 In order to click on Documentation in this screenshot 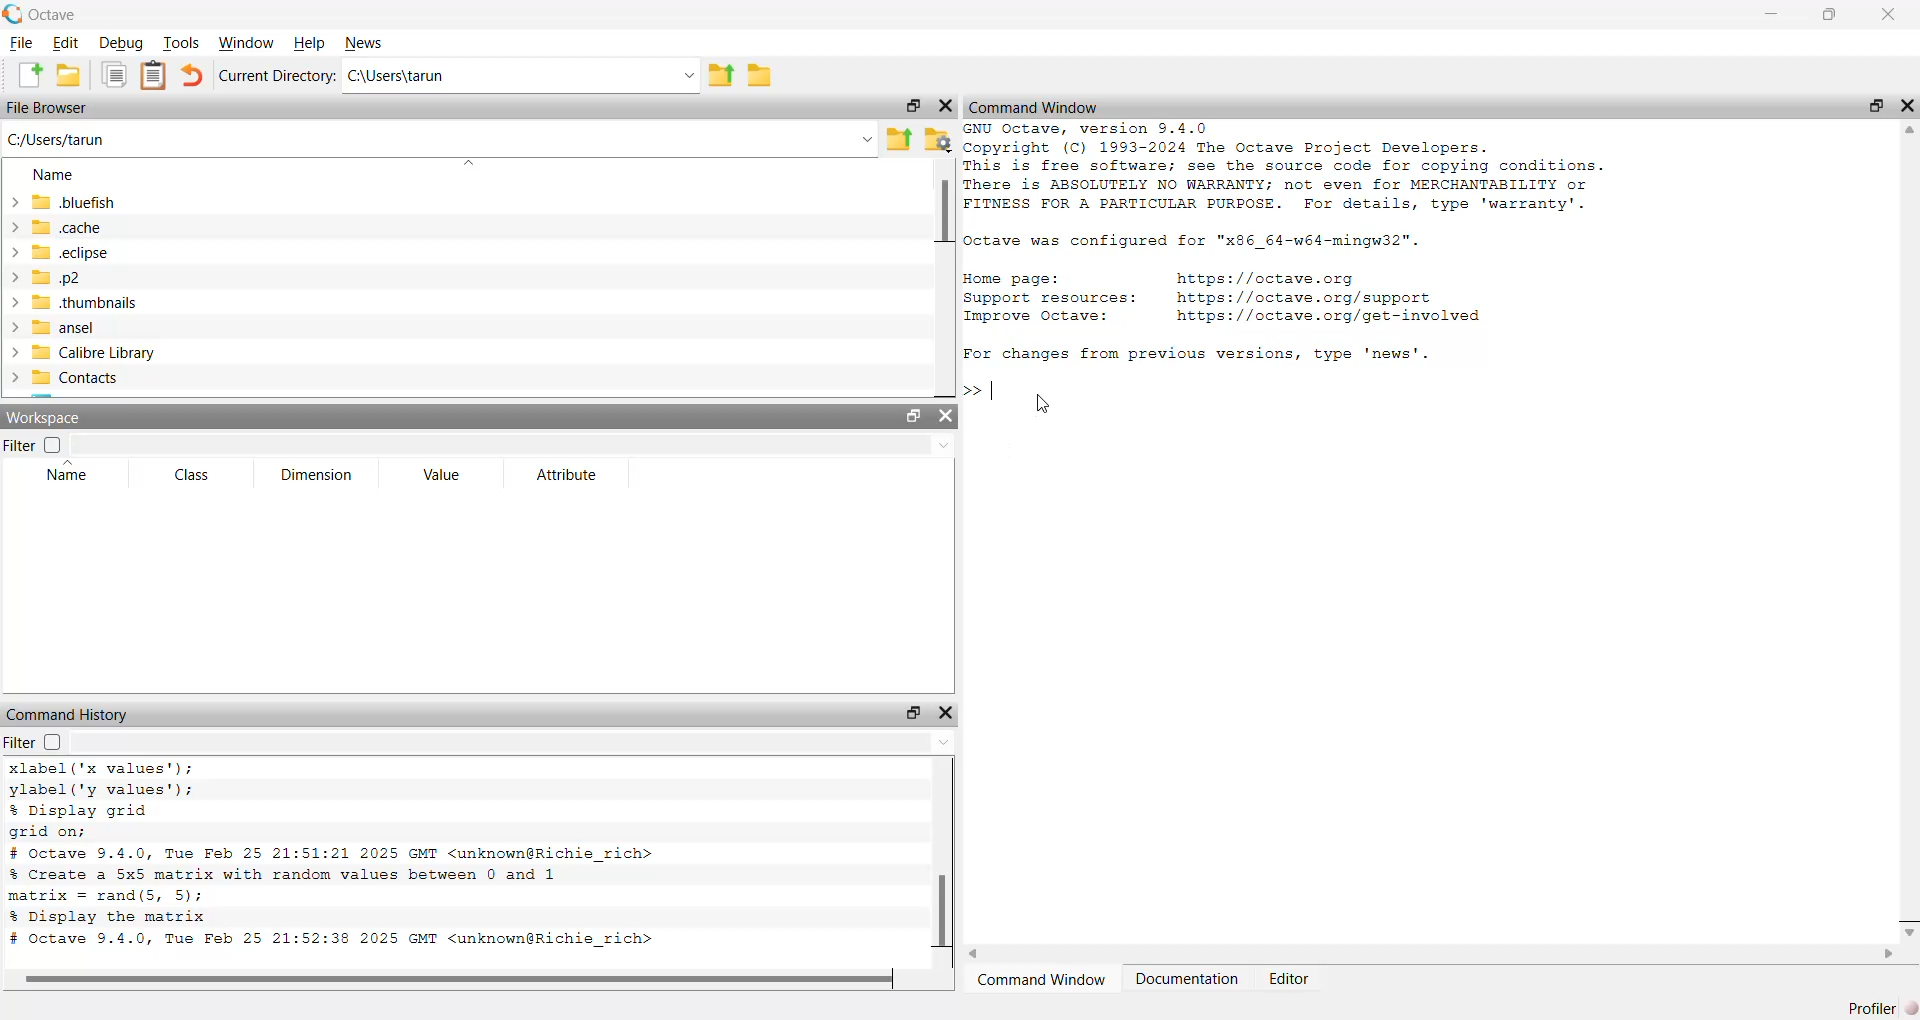, I will do `click(1185, 982)`.